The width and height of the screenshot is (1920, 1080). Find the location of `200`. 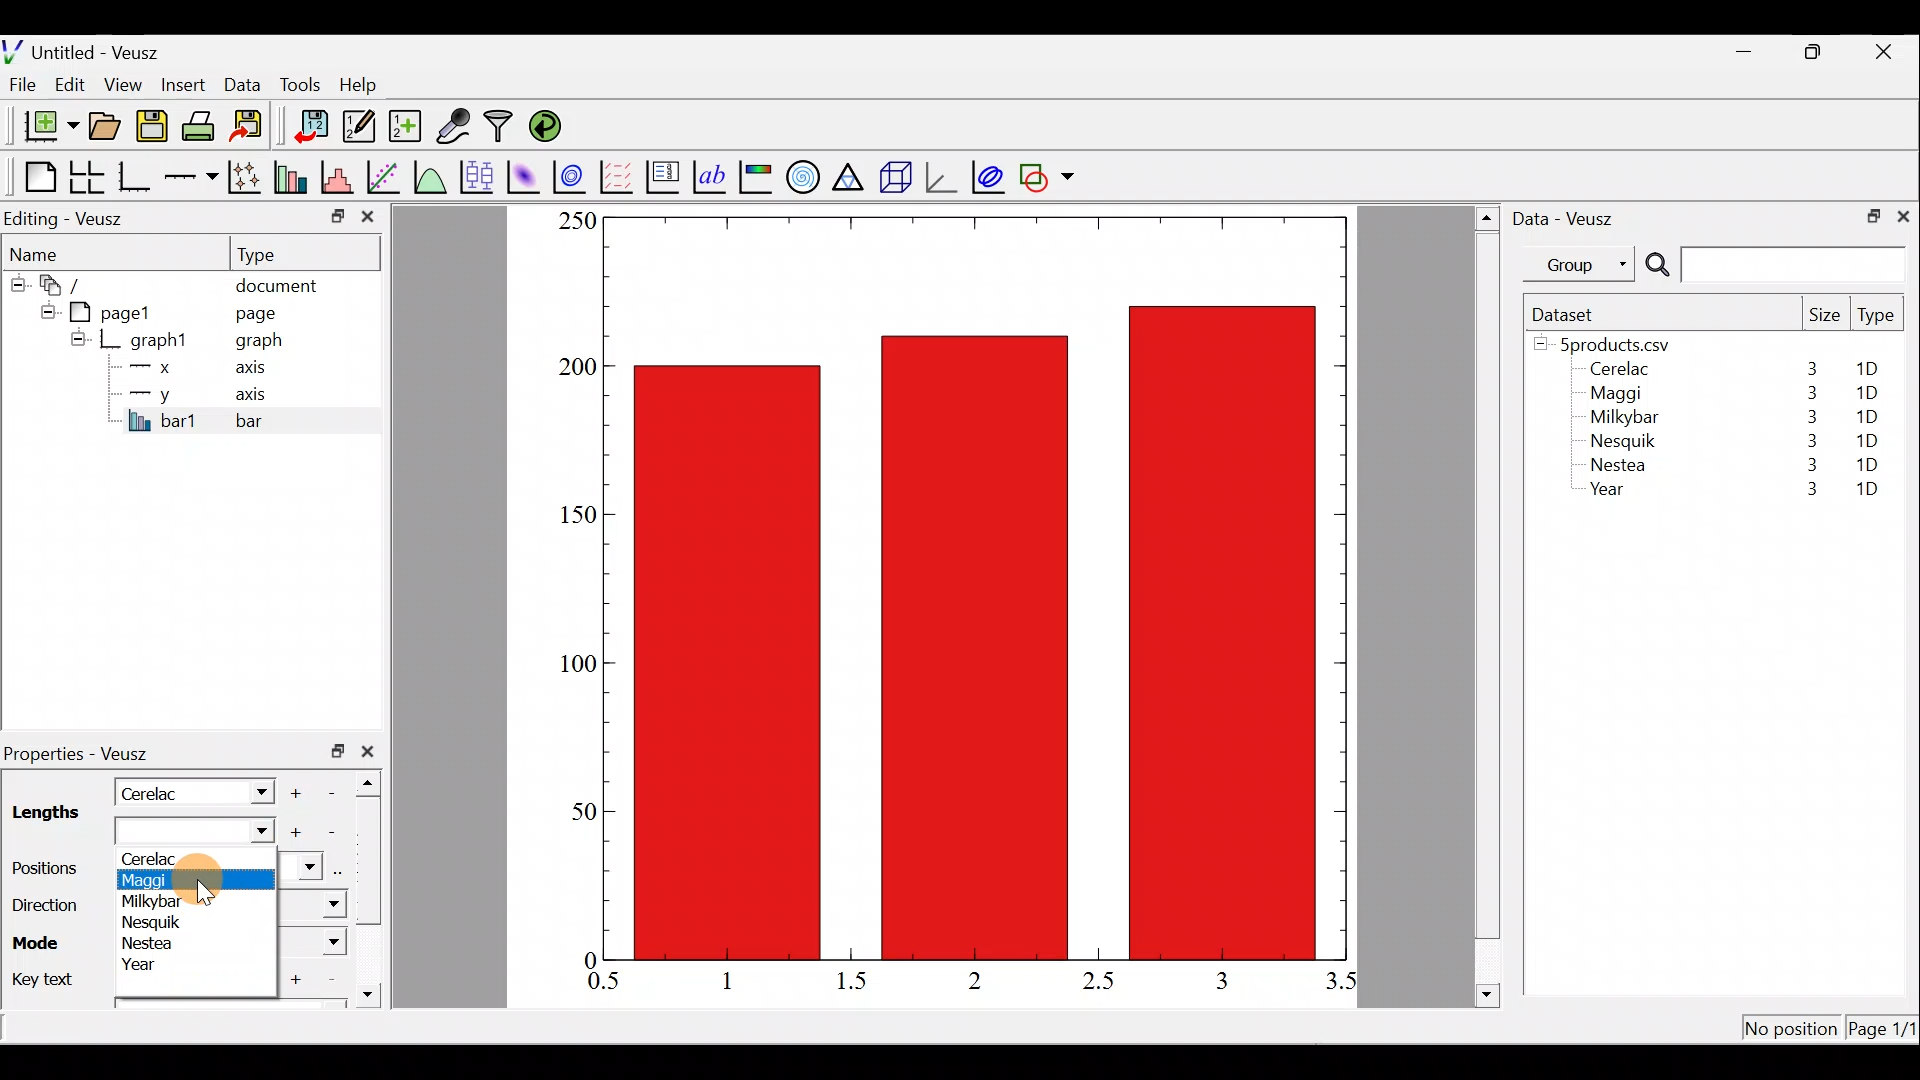

200 is located at coordinates (577, 368).